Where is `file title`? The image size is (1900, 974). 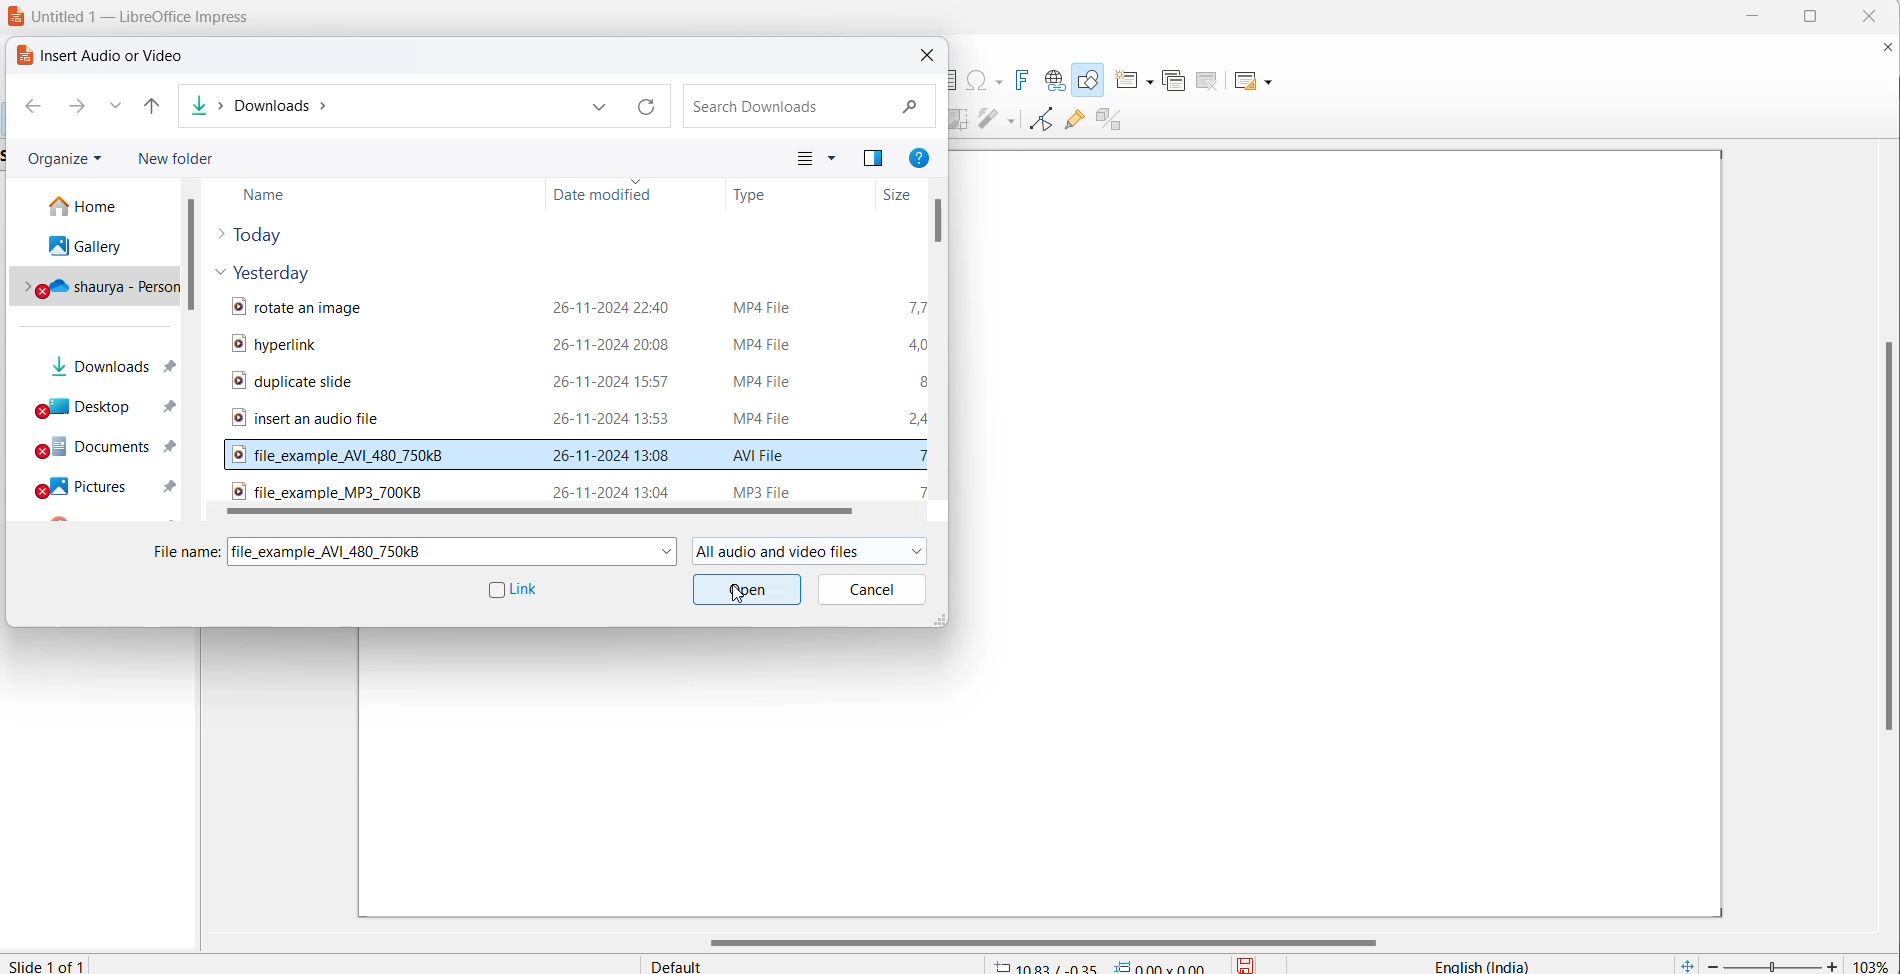 file title is located at coordinates (147, 17).